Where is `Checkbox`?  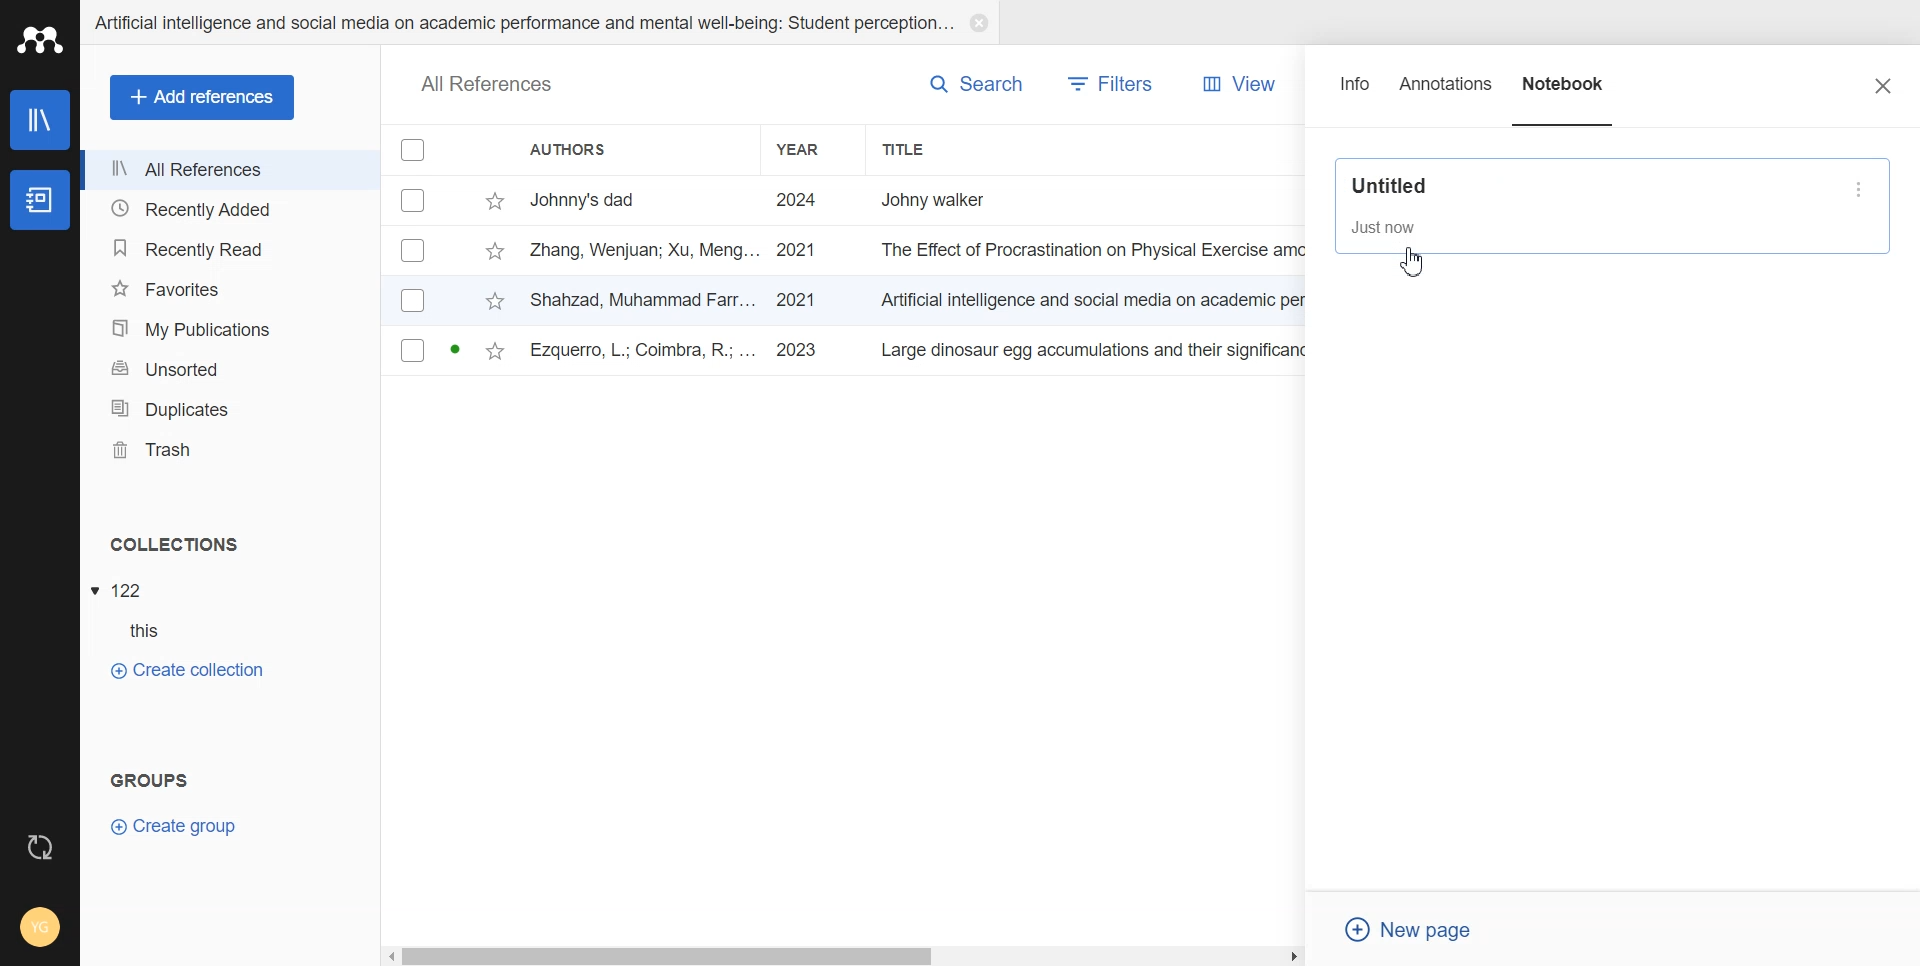
Checkbox is located at coordinates (415, 149).